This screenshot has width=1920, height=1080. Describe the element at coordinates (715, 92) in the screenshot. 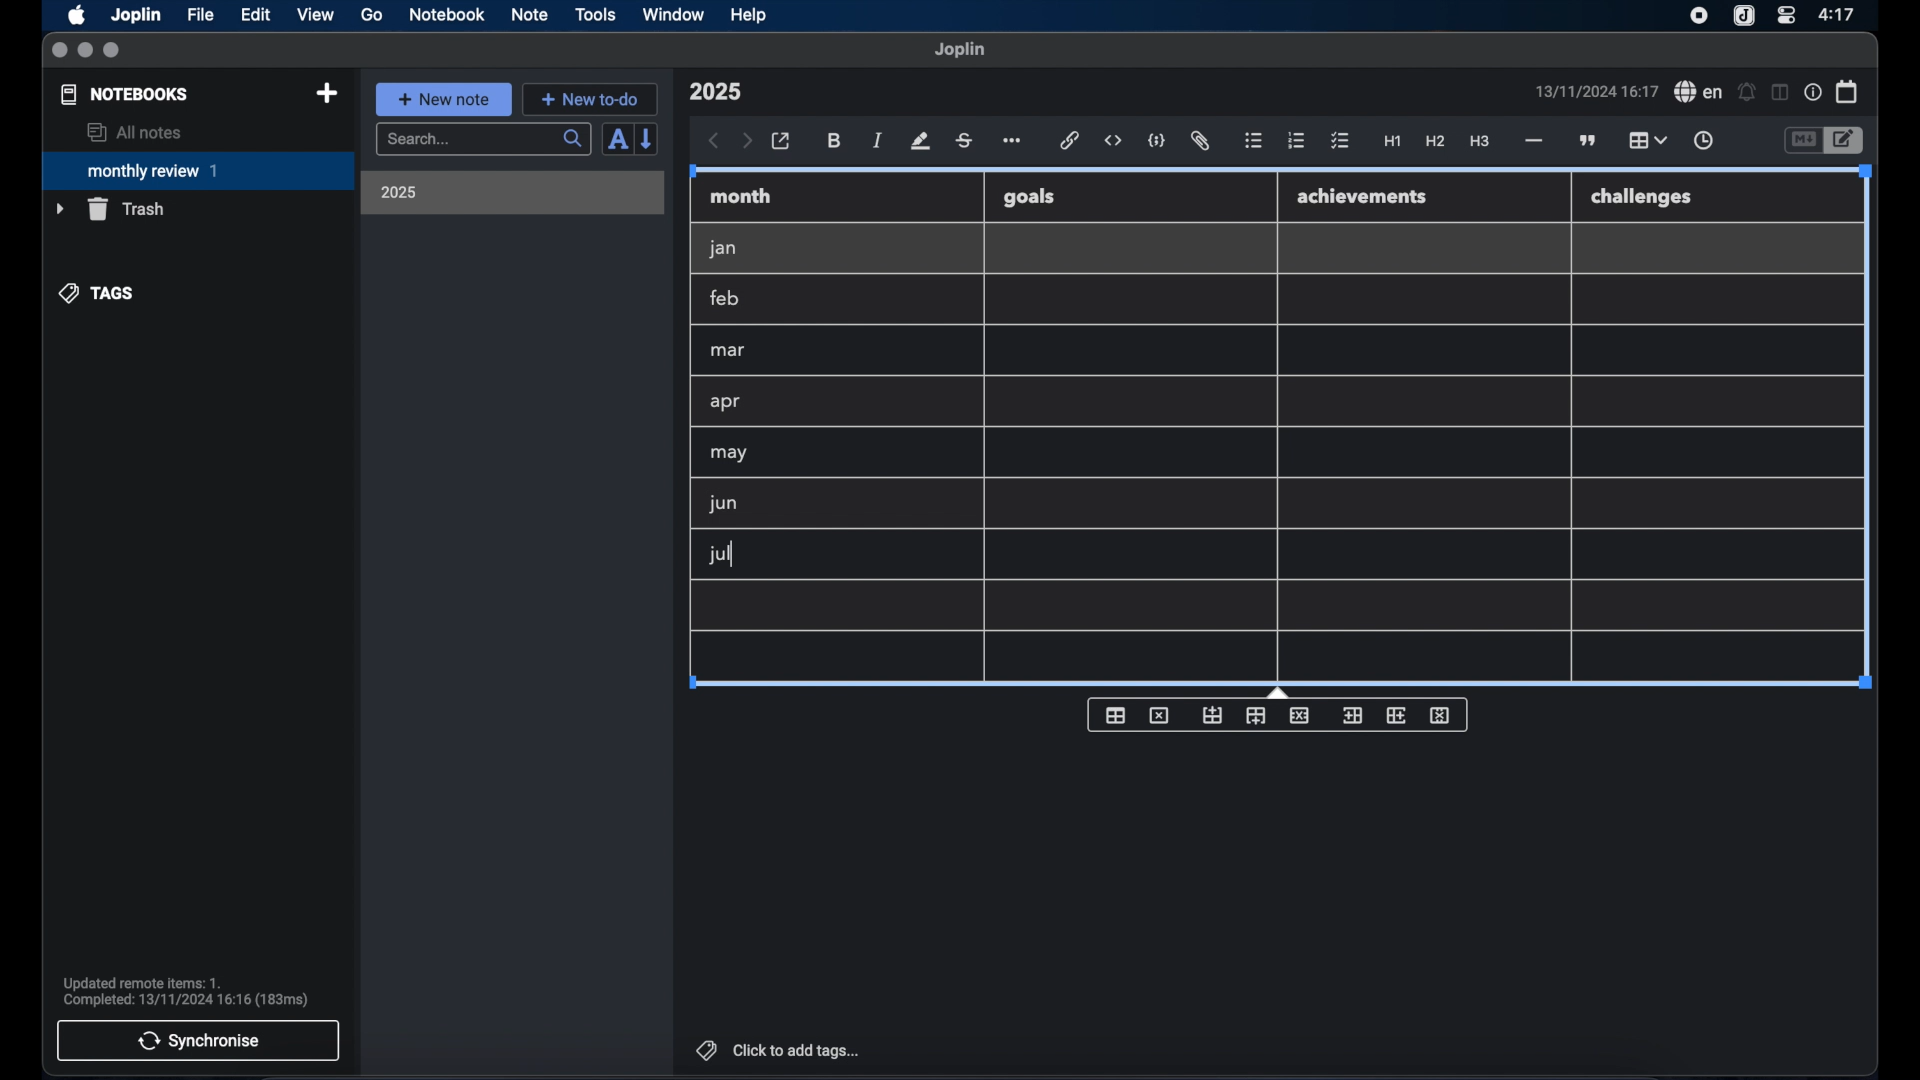

I see `note title` at that location.